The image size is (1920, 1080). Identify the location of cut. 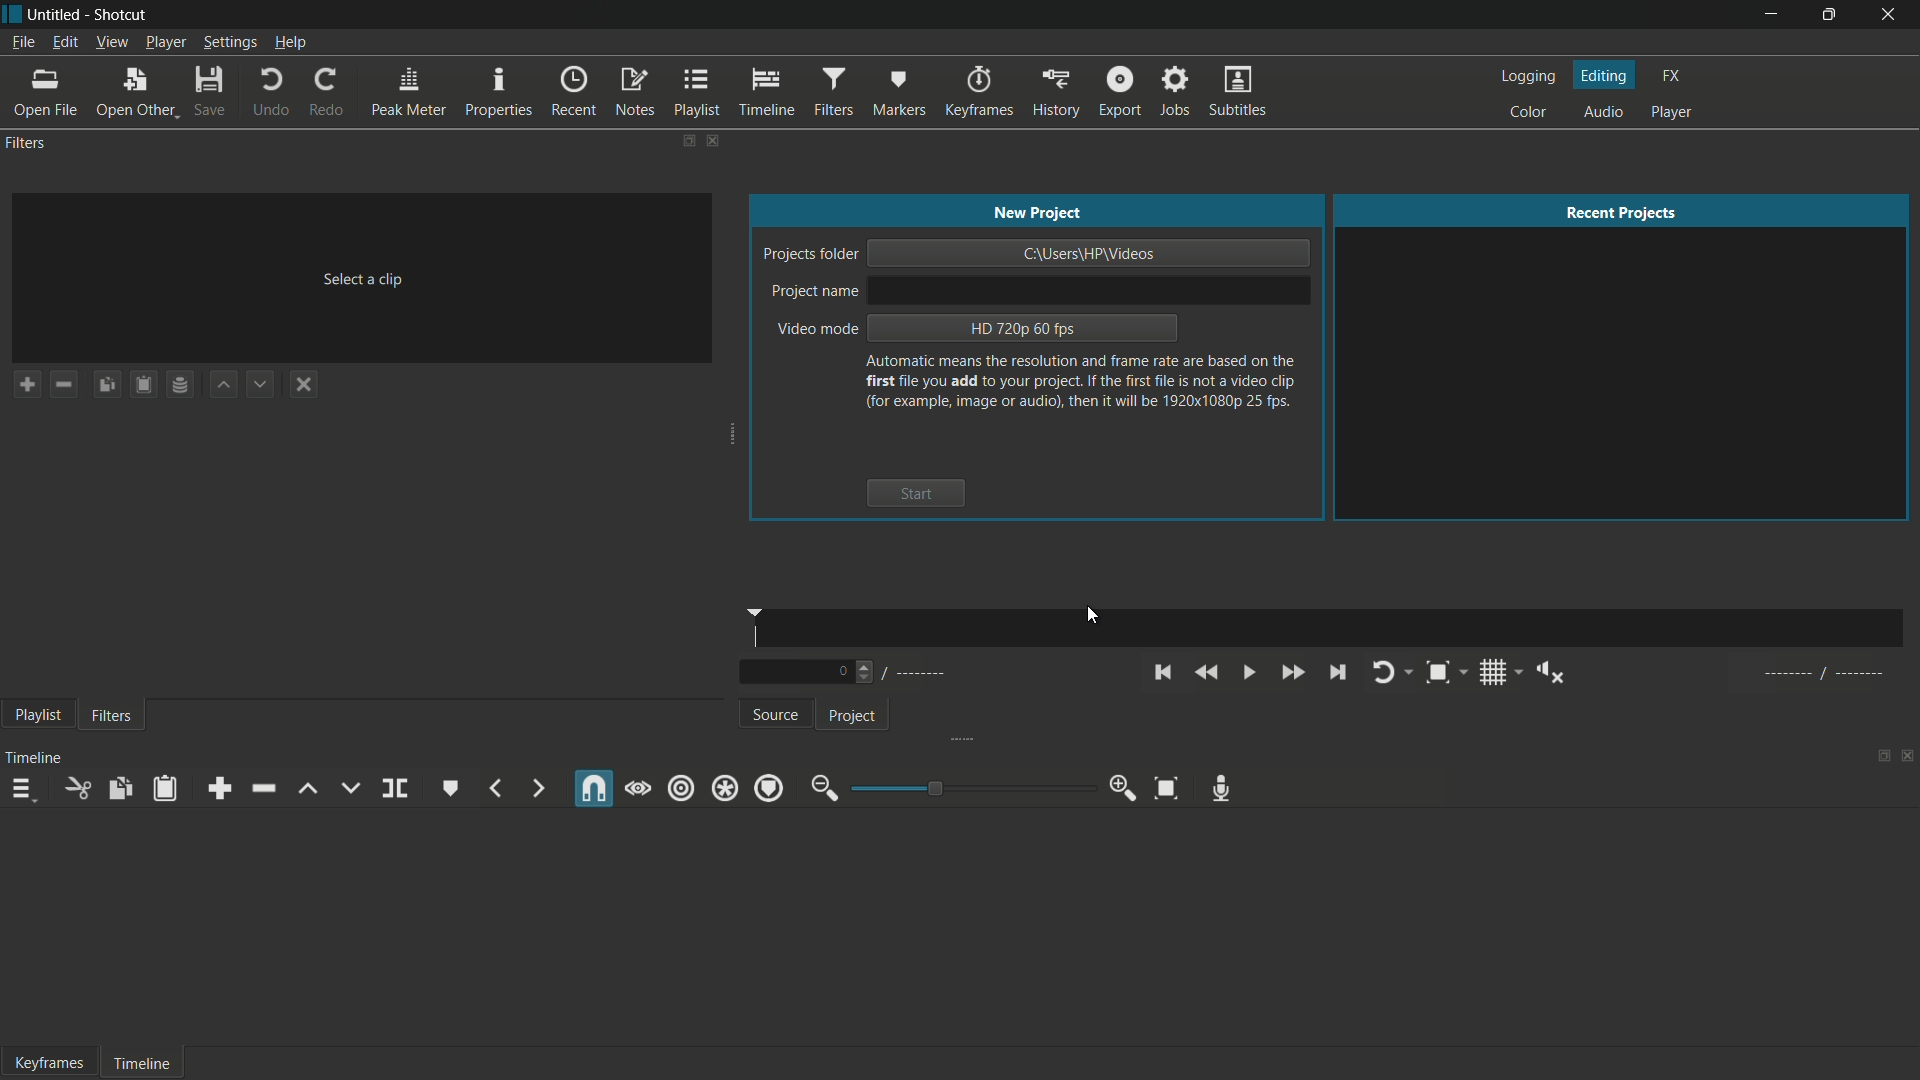
(76, 791).